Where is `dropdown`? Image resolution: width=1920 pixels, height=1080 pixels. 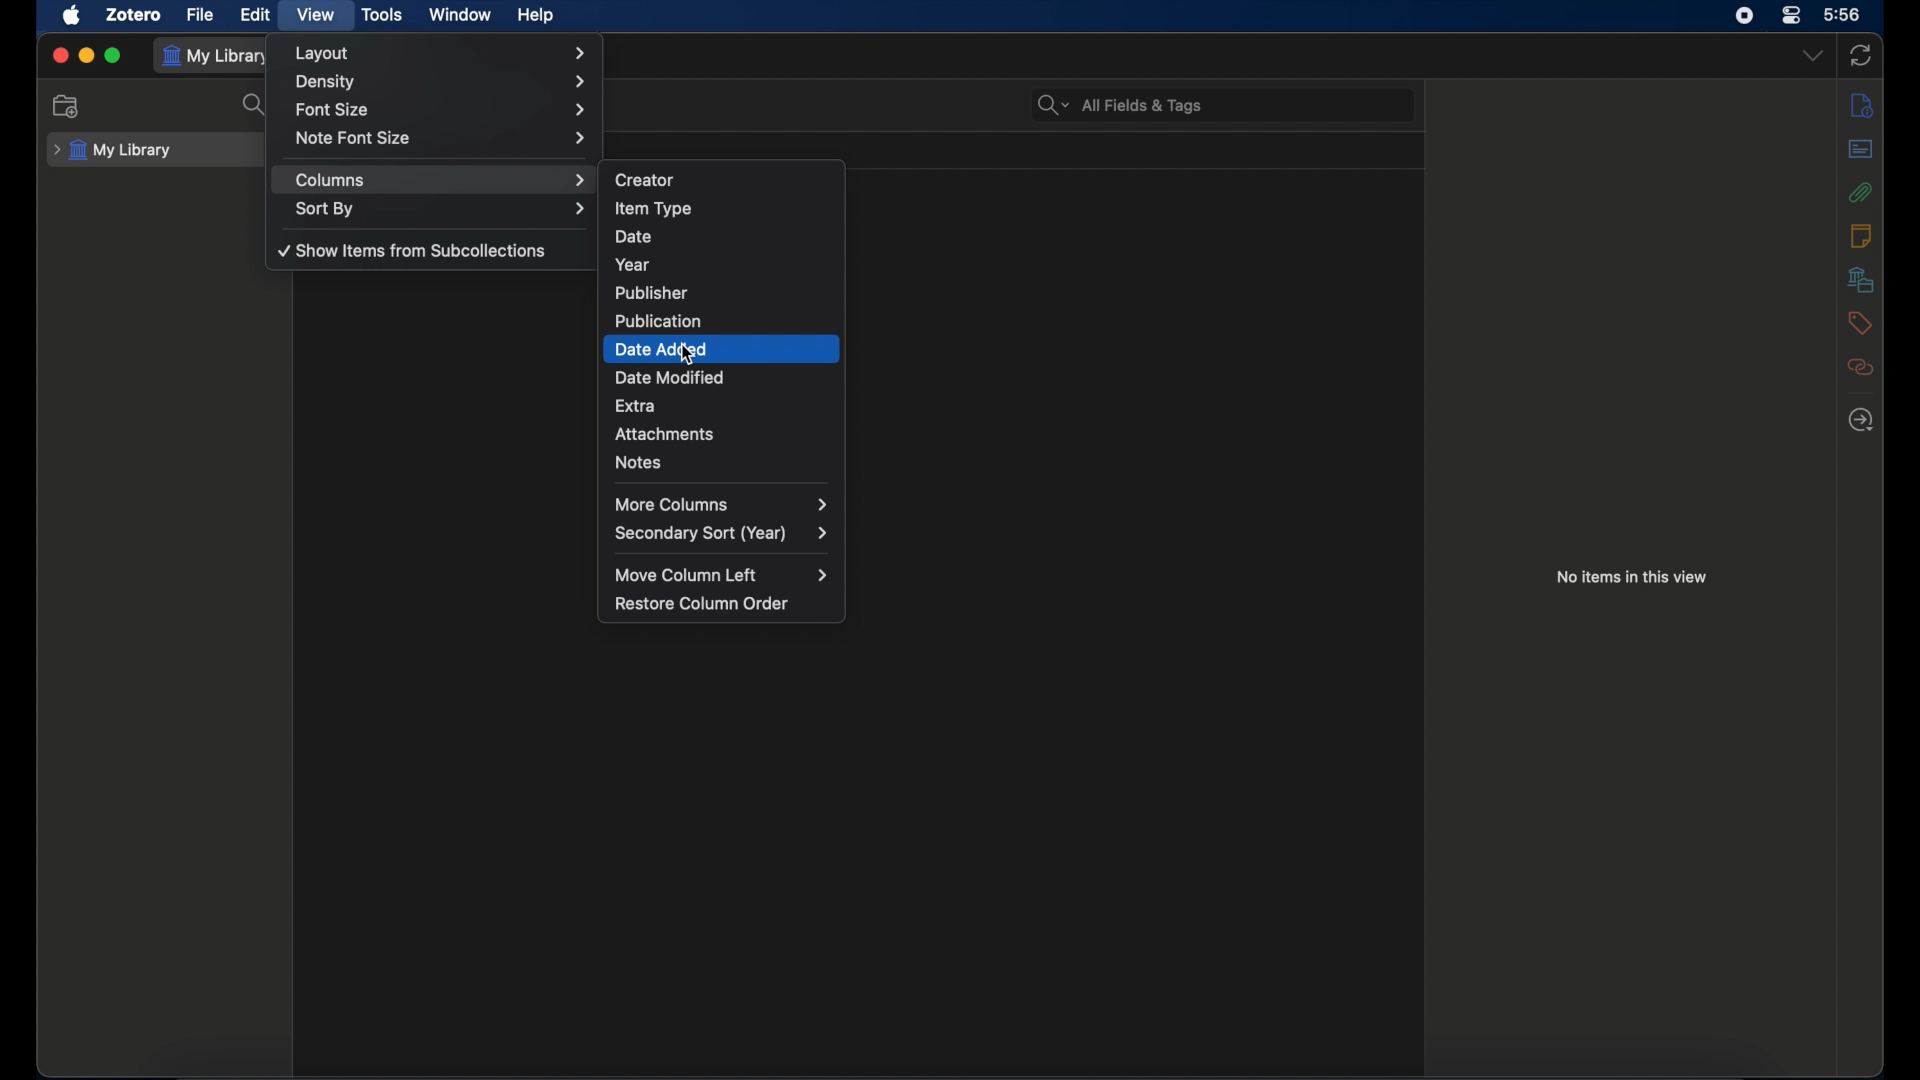 dropdown is located at coordinates (1813, 56).